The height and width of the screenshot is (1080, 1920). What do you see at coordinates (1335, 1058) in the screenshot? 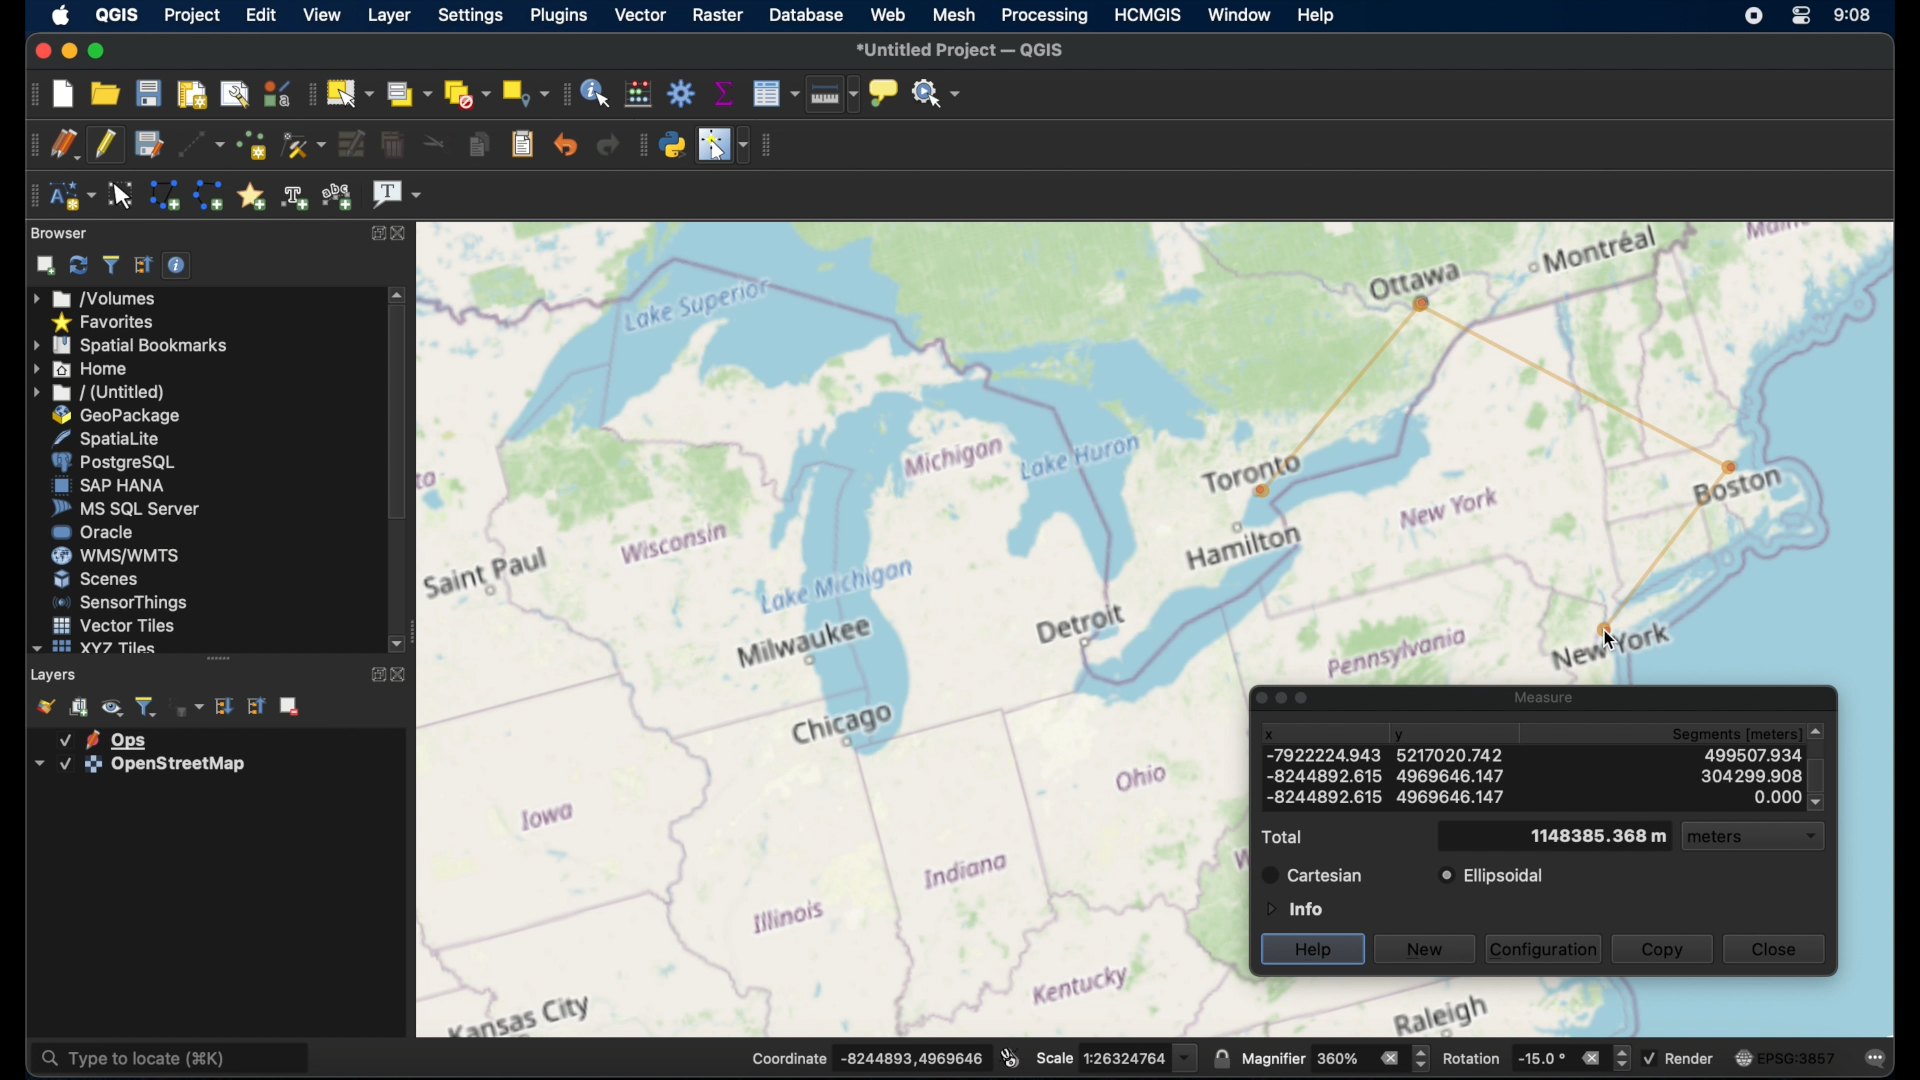
I see `magnifier` at bounding box center [1335, 1058].